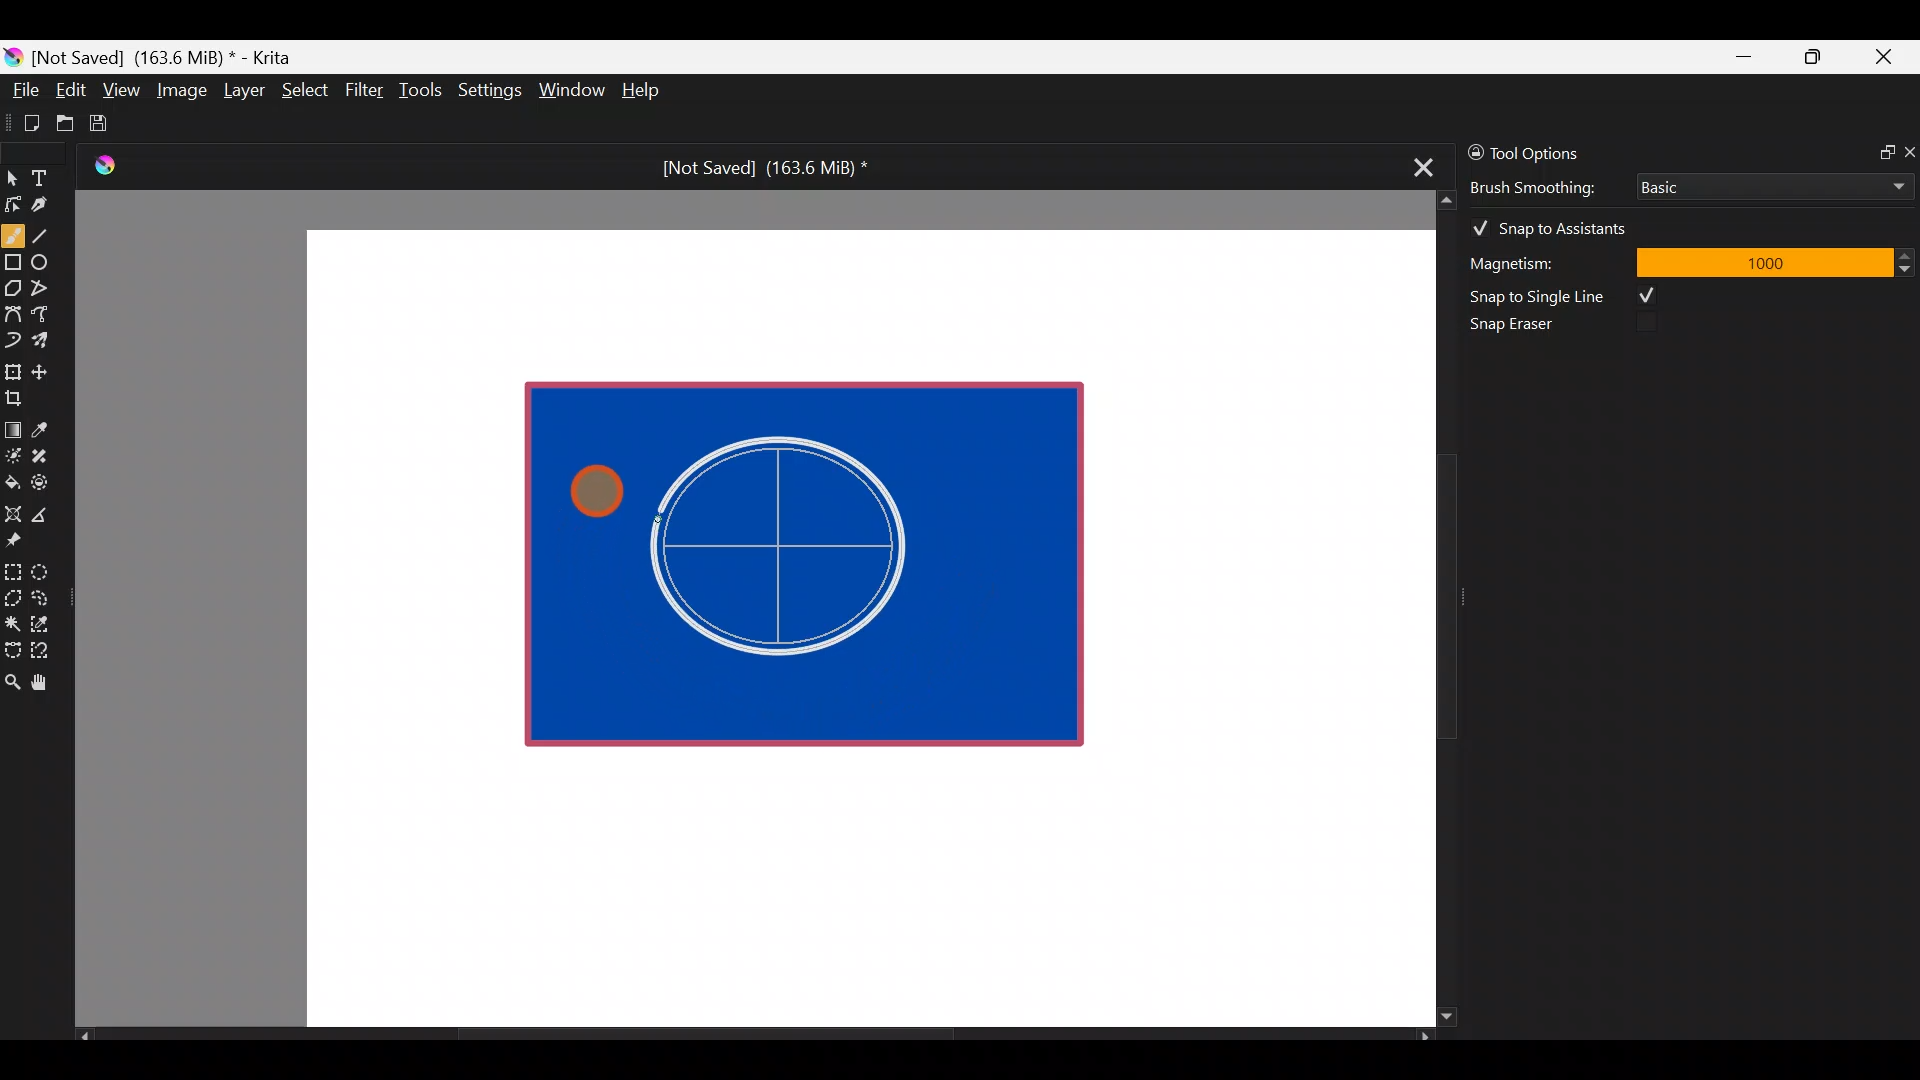 The image size is (1920, 1080). What do you see at coordinates (1432, 609) in the screenshot?
I see `Scroll bar` at bounding box center [1432, 609].